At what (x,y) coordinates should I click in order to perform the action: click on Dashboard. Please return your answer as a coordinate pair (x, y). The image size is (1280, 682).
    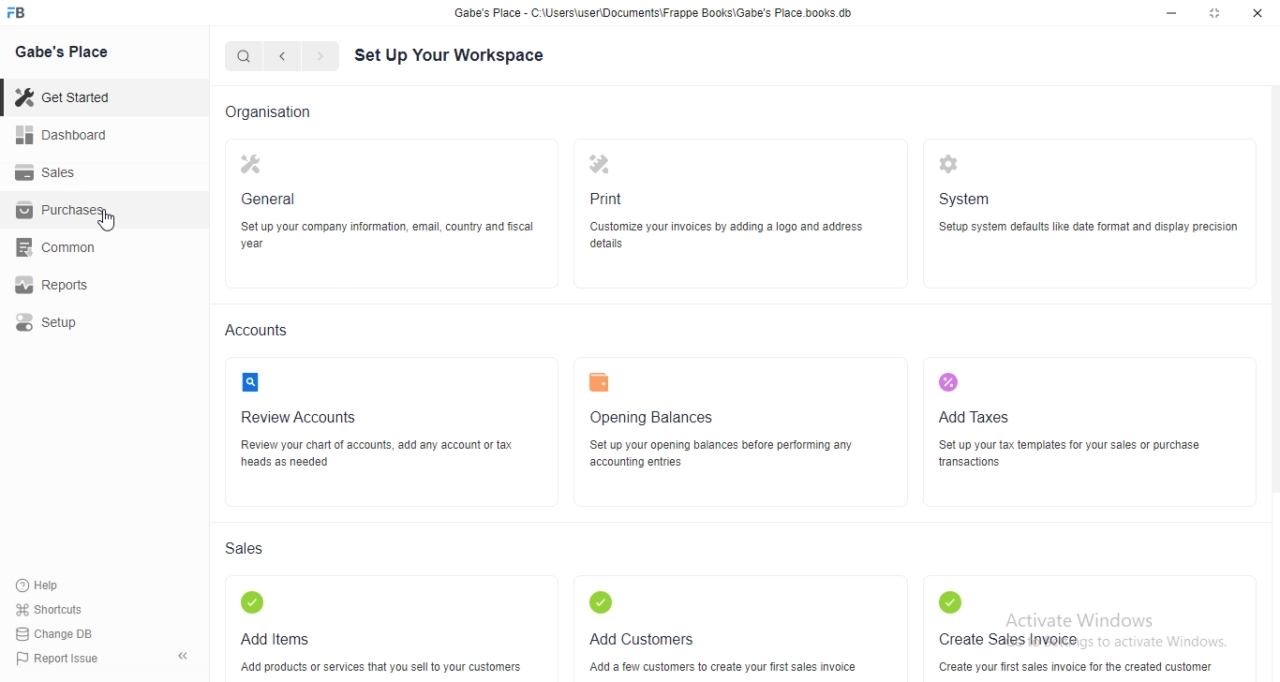
    Looking at the image, I should click on (104, 134).